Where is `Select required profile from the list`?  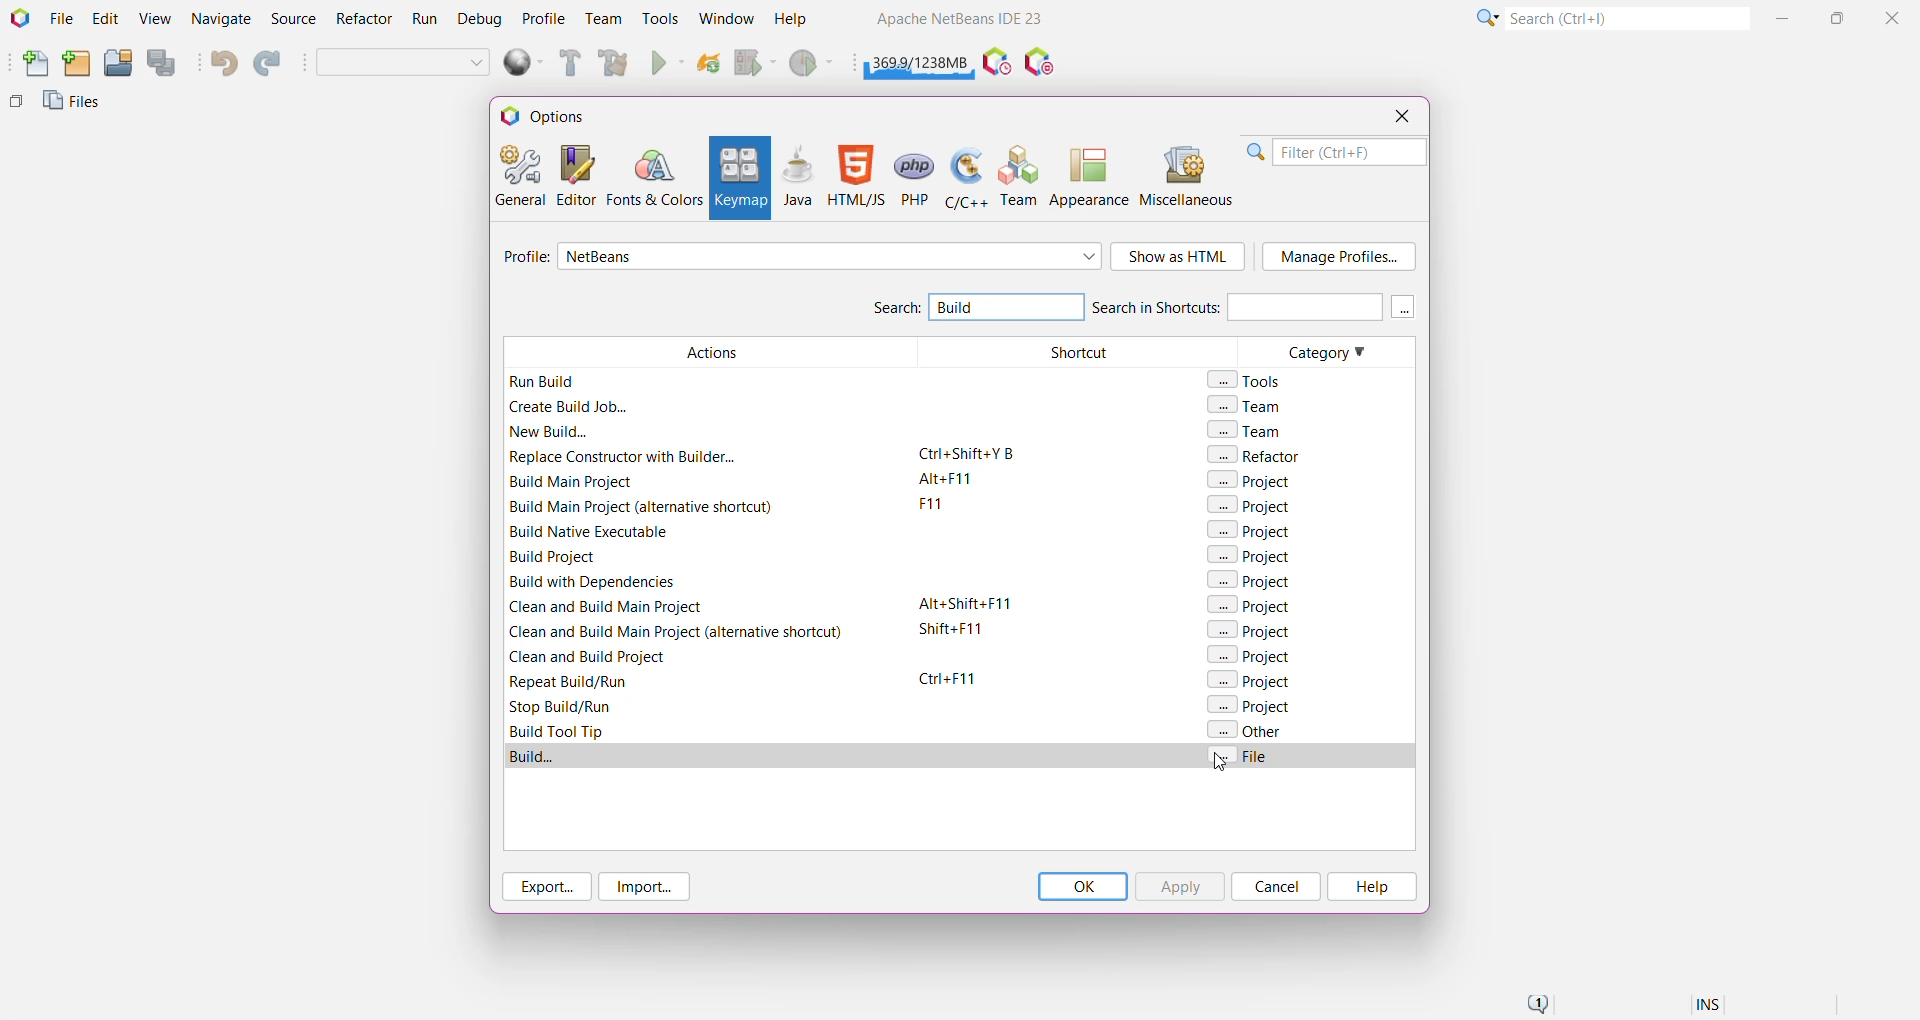 Select required profile from the list is located at coordinates (830, 256).